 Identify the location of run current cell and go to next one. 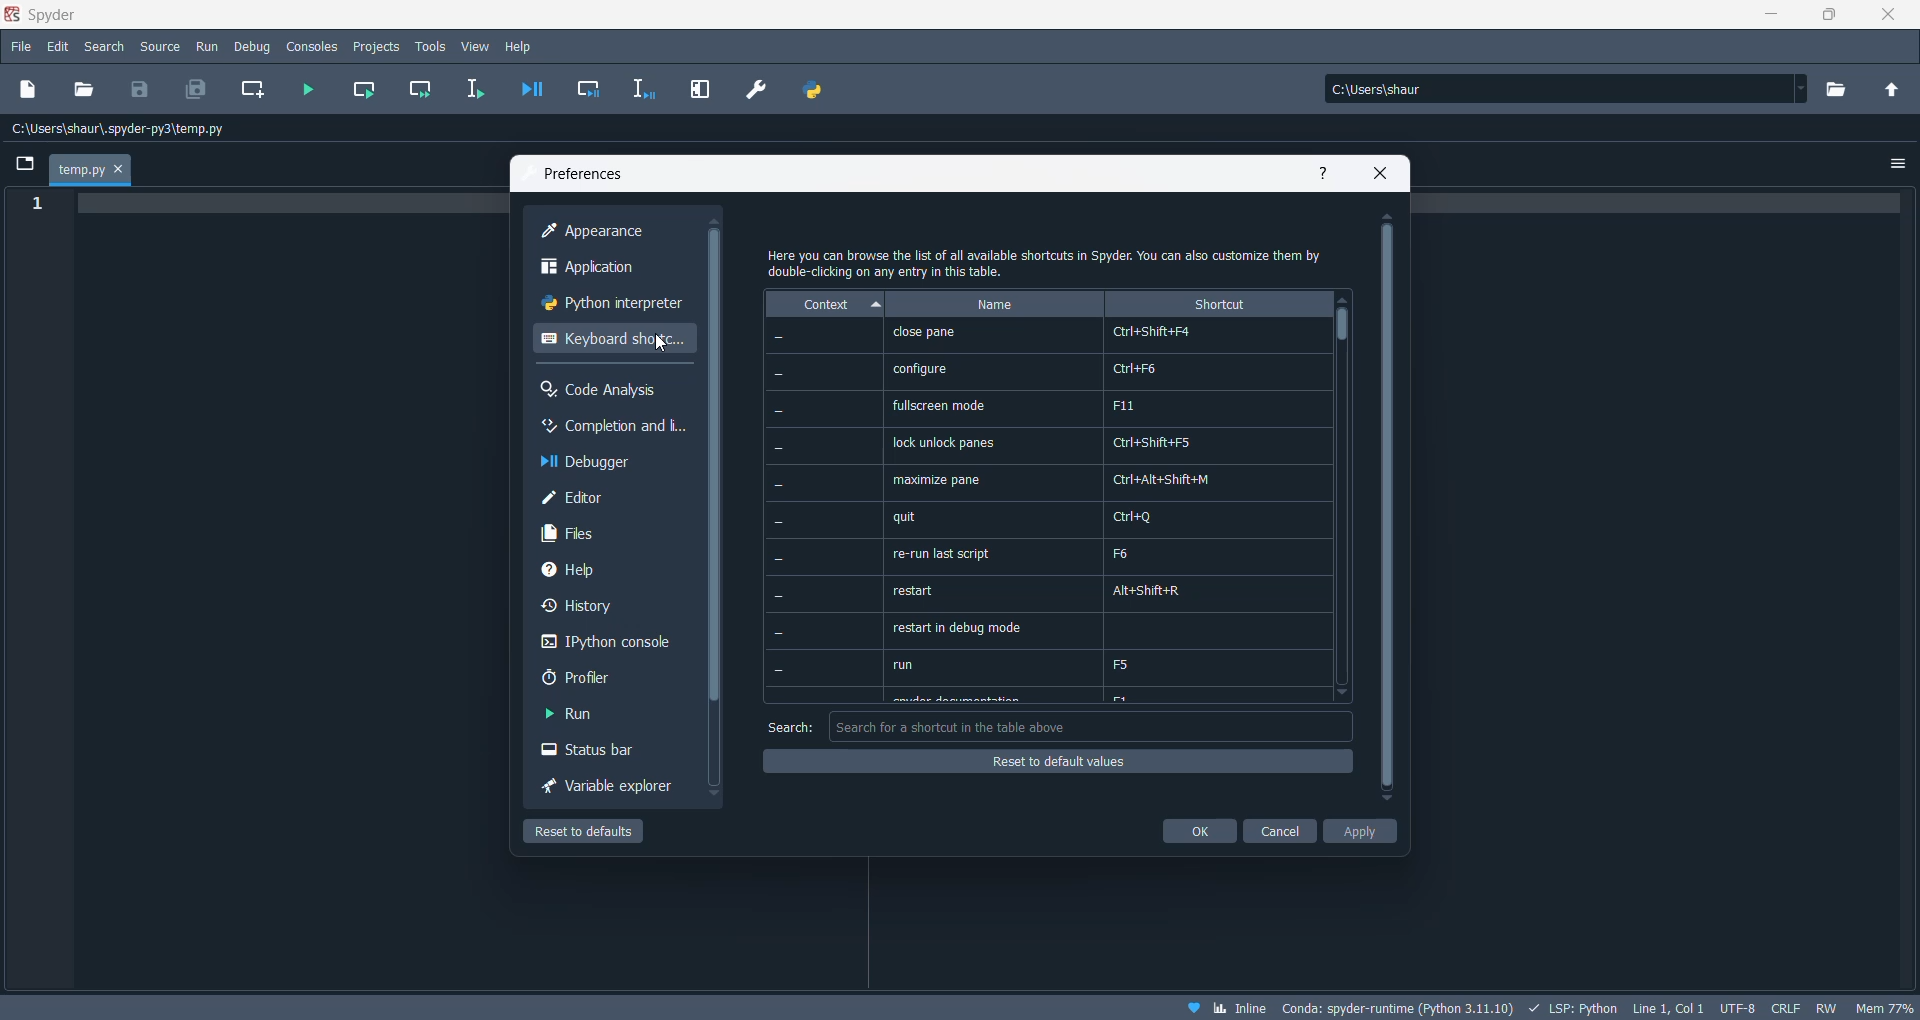
(423, 90).